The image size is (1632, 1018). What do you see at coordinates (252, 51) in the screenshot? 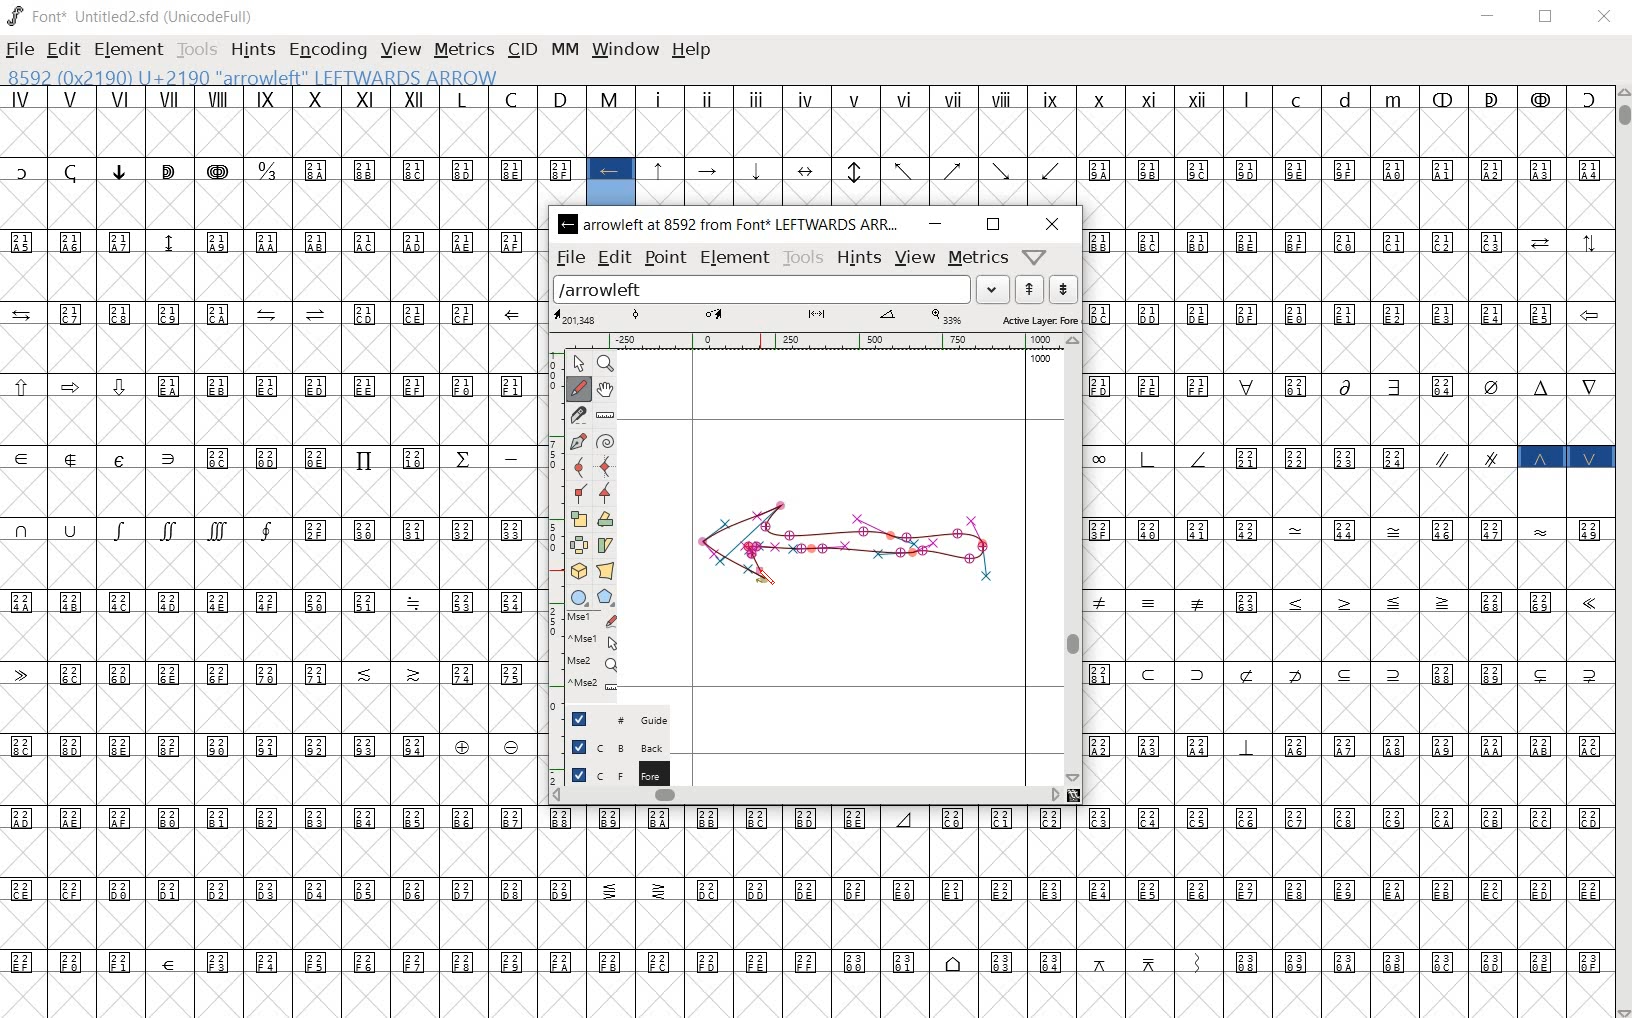
I see `hints` at bounding box center [252, 51].